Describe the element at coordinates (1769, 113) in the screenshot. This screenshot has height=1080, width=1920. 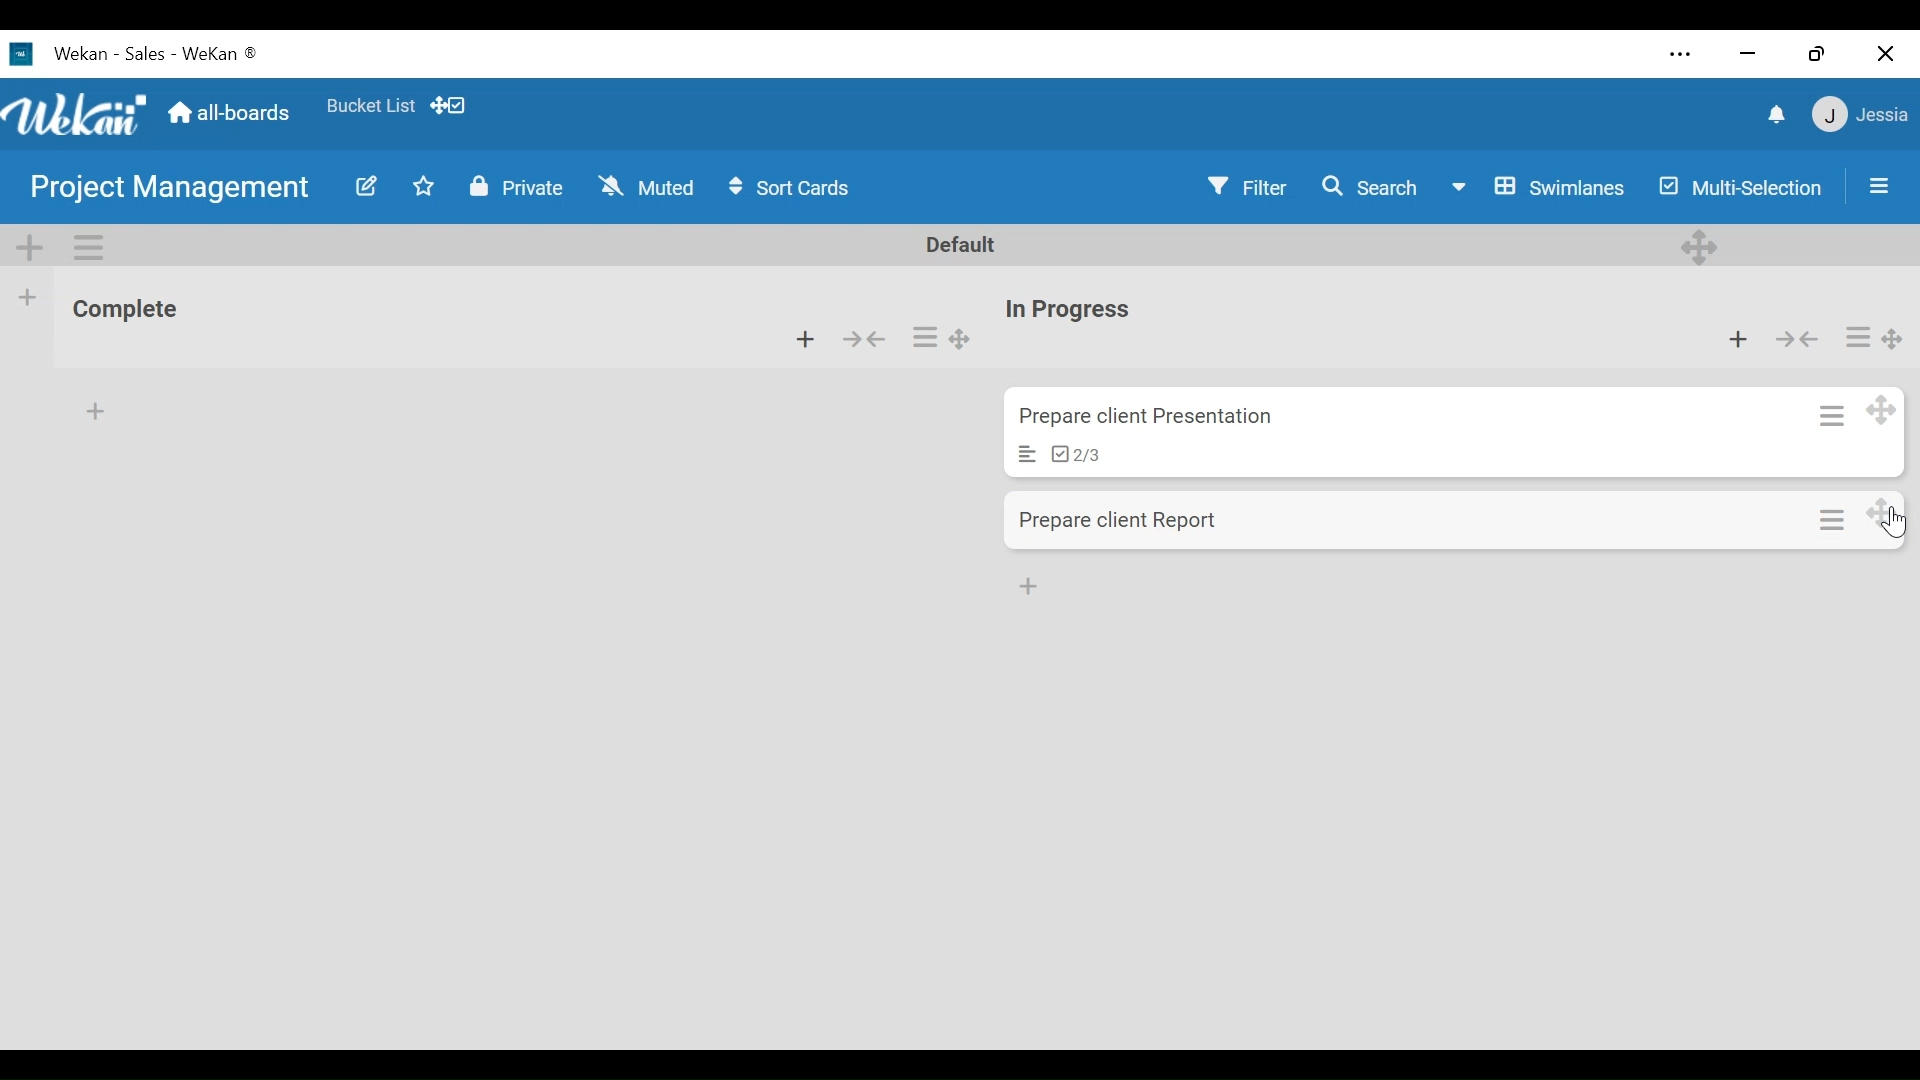
I see `notifications` at that location.